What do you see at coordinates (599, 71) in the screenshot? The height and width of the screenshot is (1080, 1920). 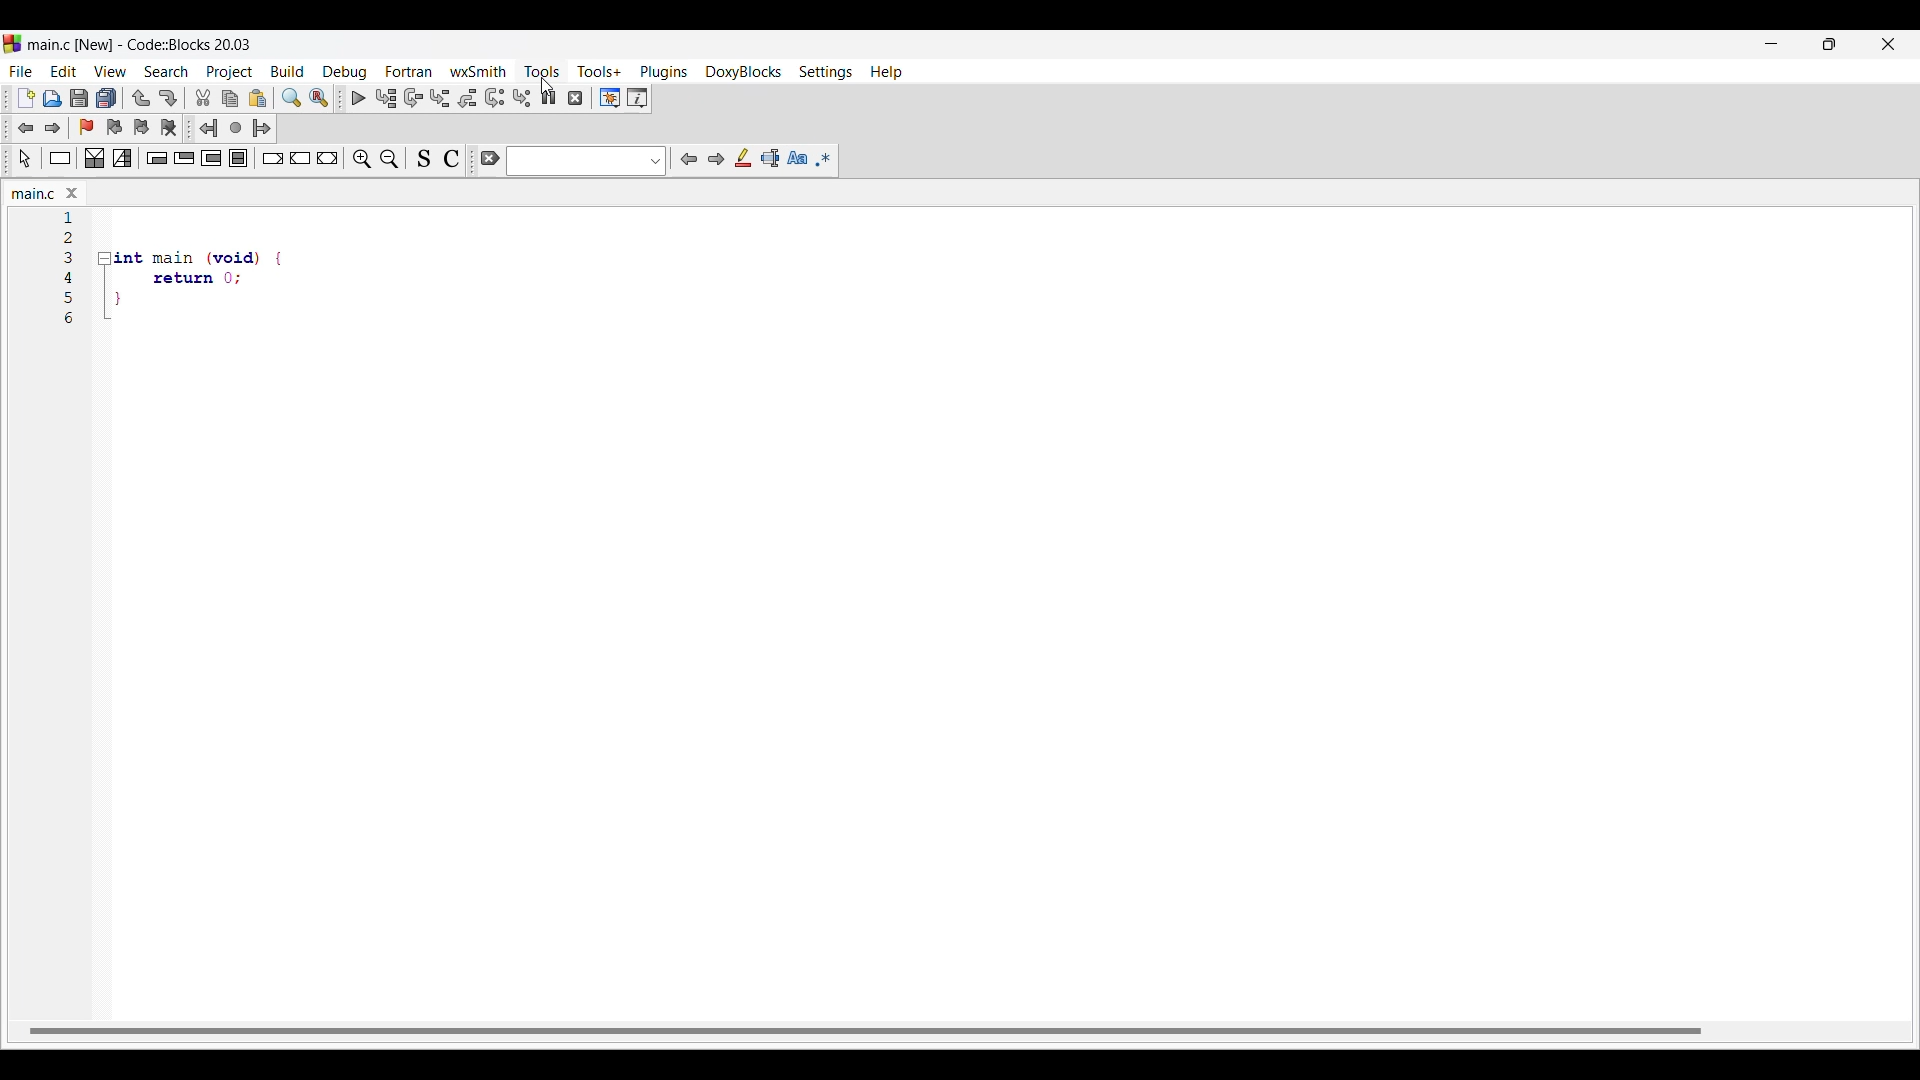 I see `Tools+ menu` at bounding box center [599, 71].